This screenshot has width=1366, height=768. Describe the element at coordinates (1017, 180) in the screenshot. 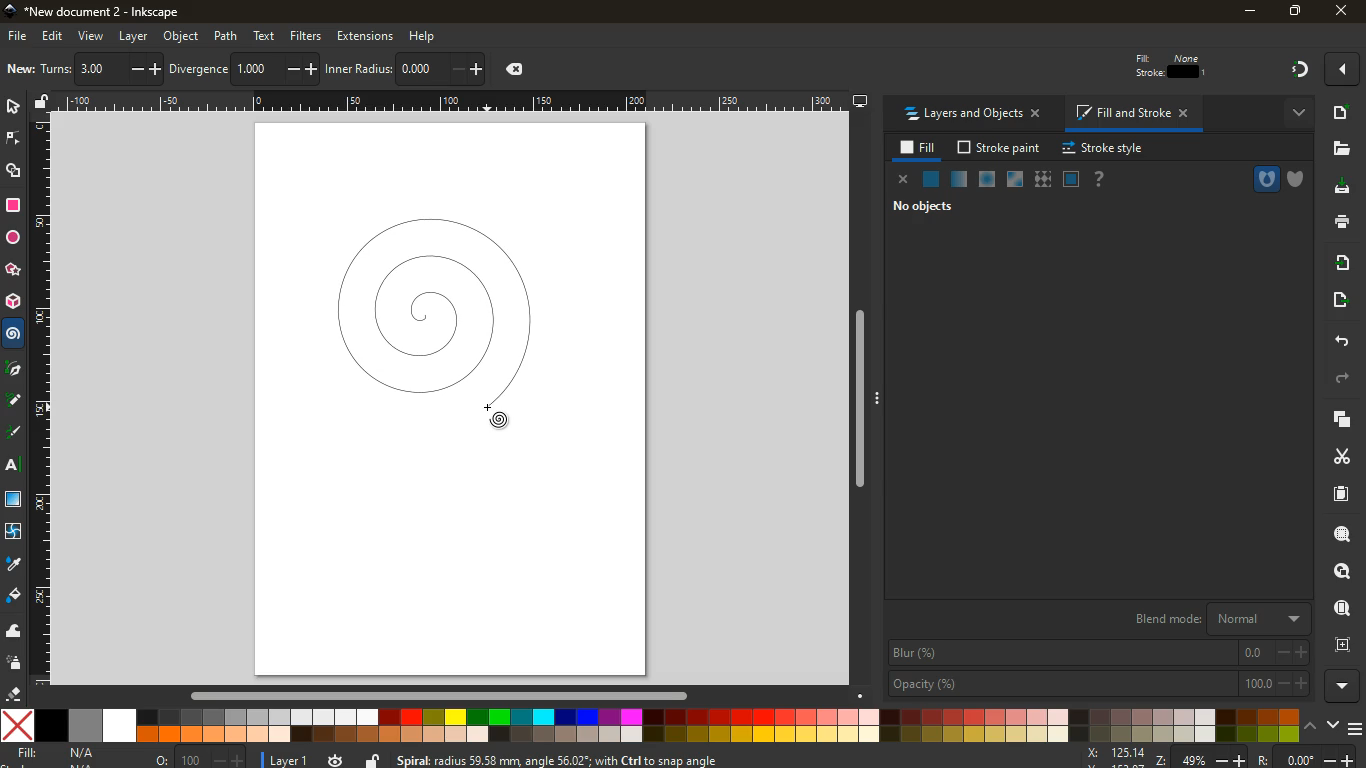

I see `glass` at that location.